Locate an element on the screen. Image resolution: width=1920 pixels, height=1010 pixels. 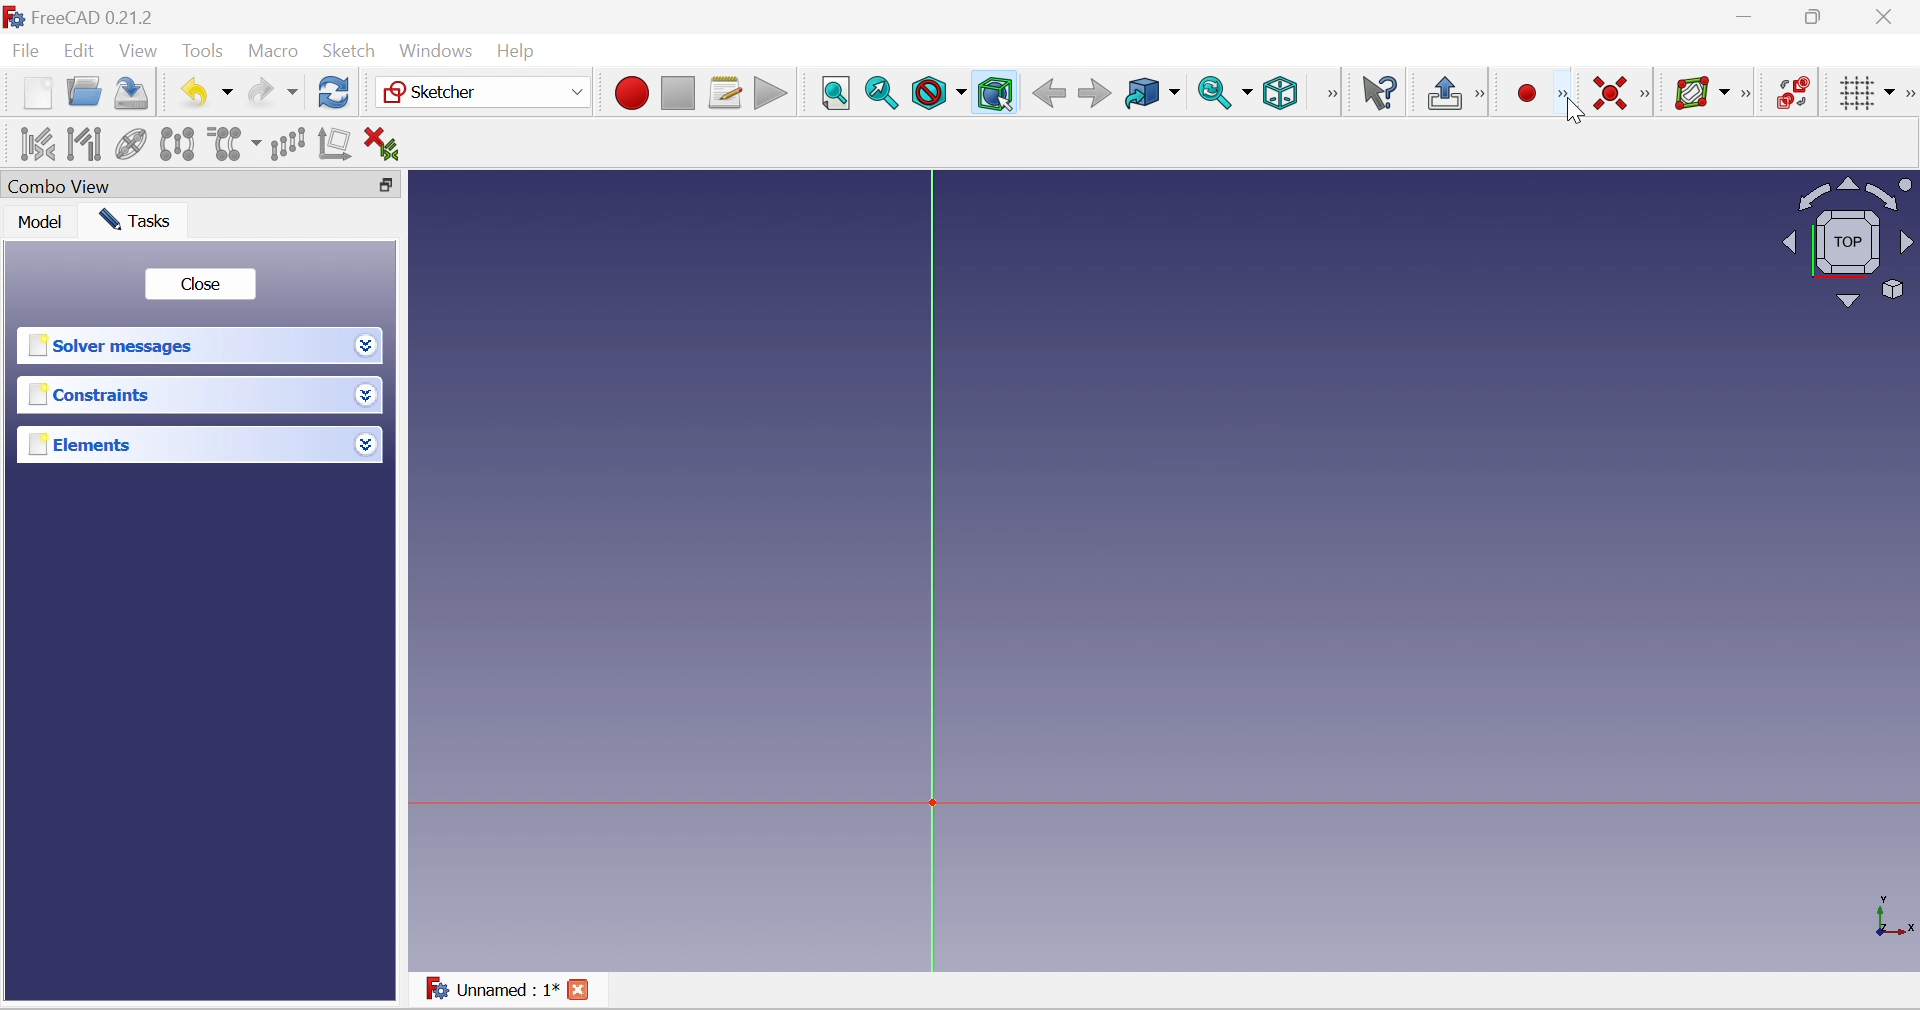
Sketch is located at coordinates (349, 51).